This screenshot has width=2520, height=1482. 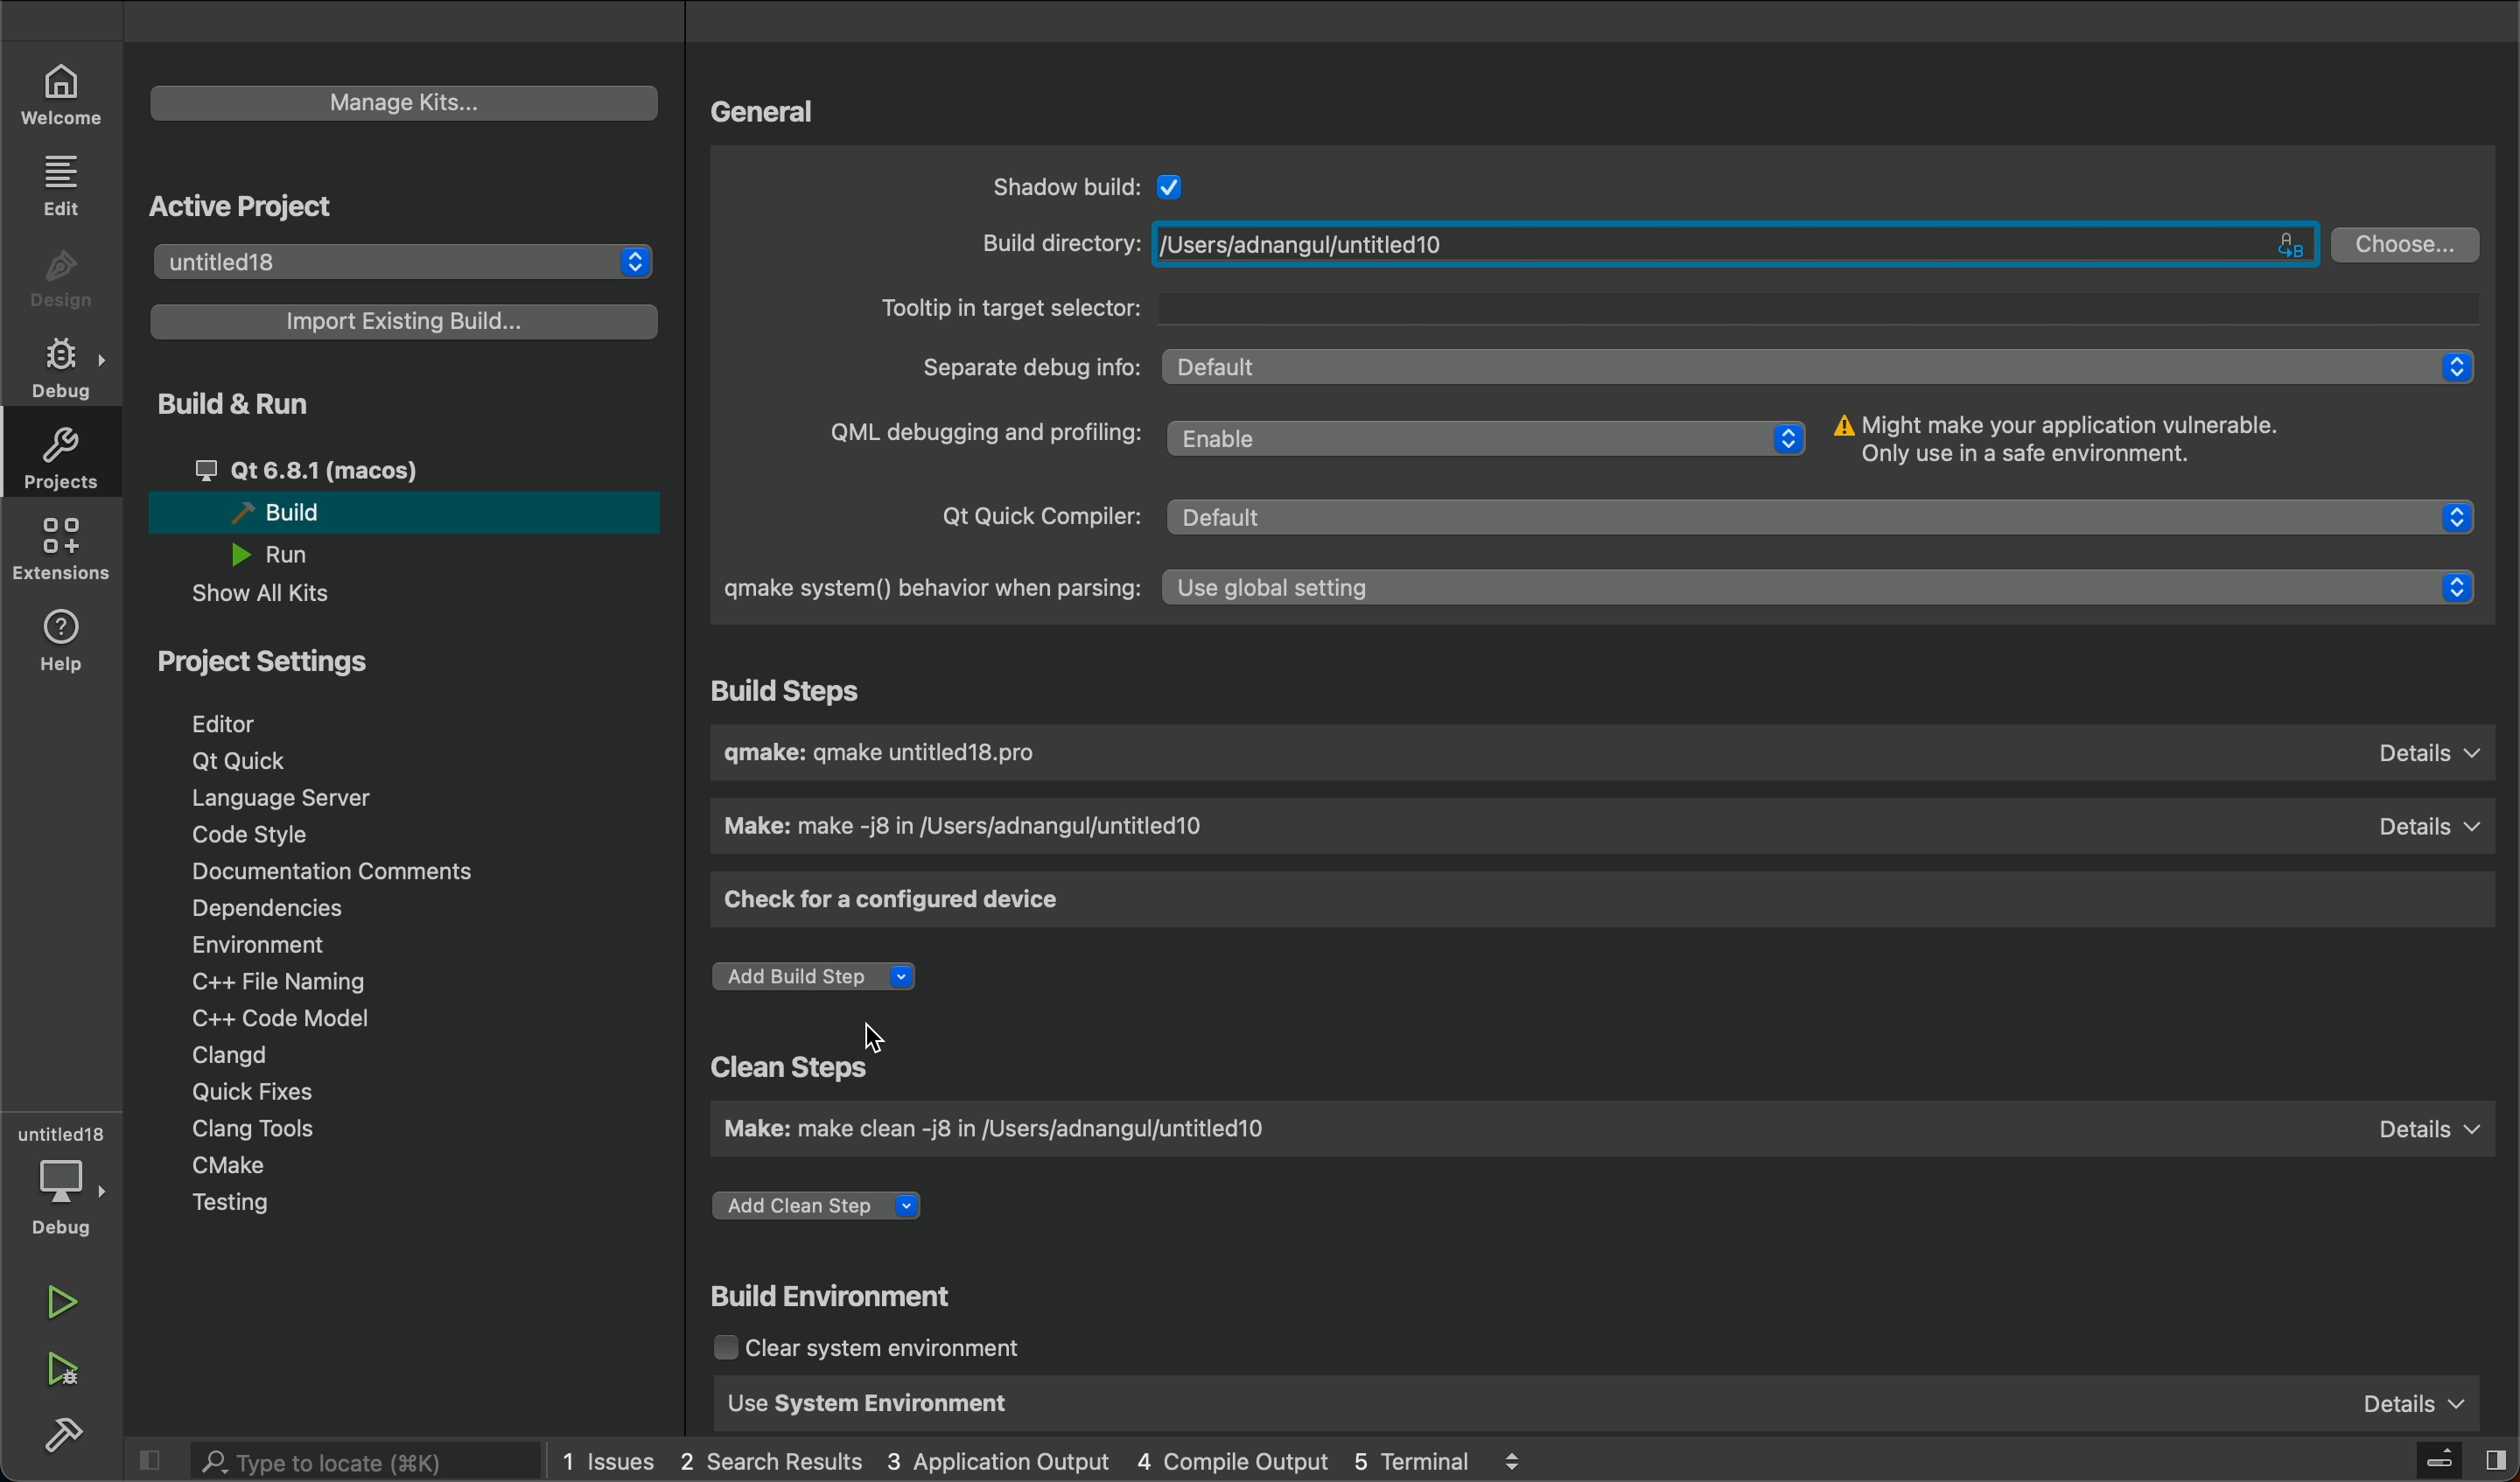 What do you see at coordinates (764, 114) in the screenshot?
I see `General` at bounding box center [764, 114].